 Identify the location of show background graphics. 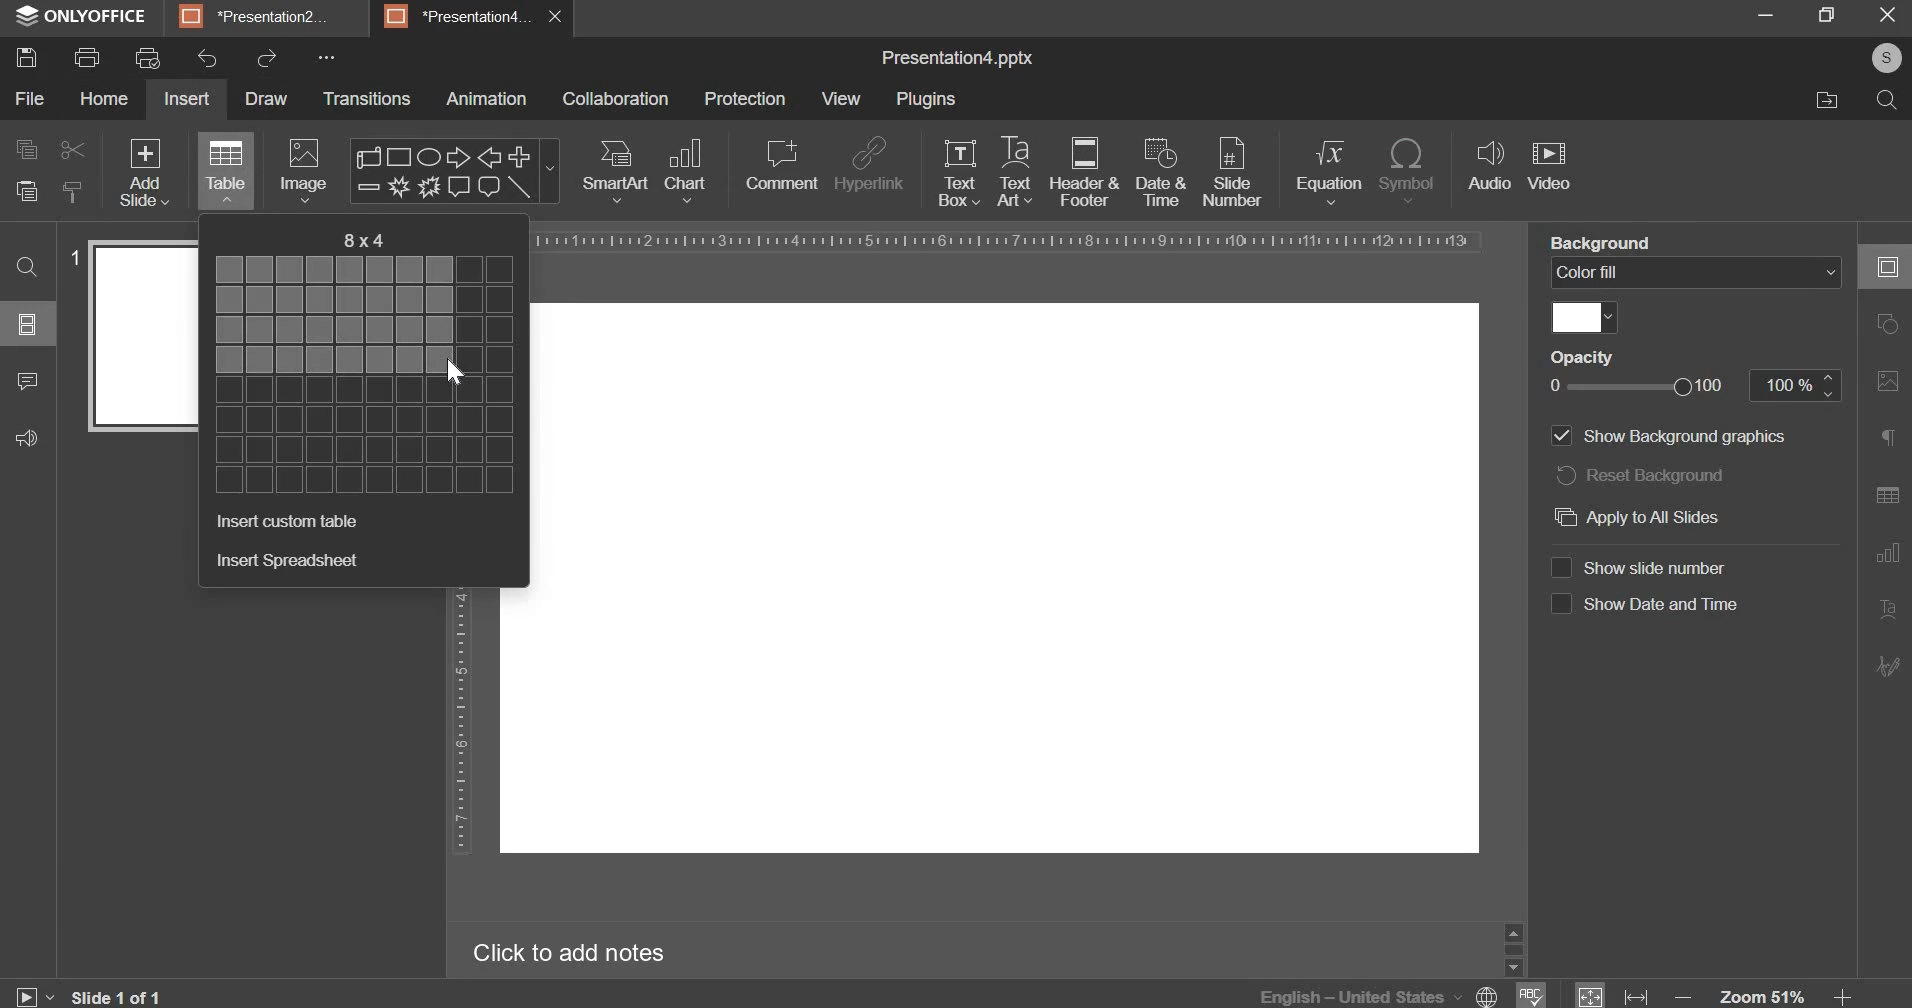
(1674, 436).